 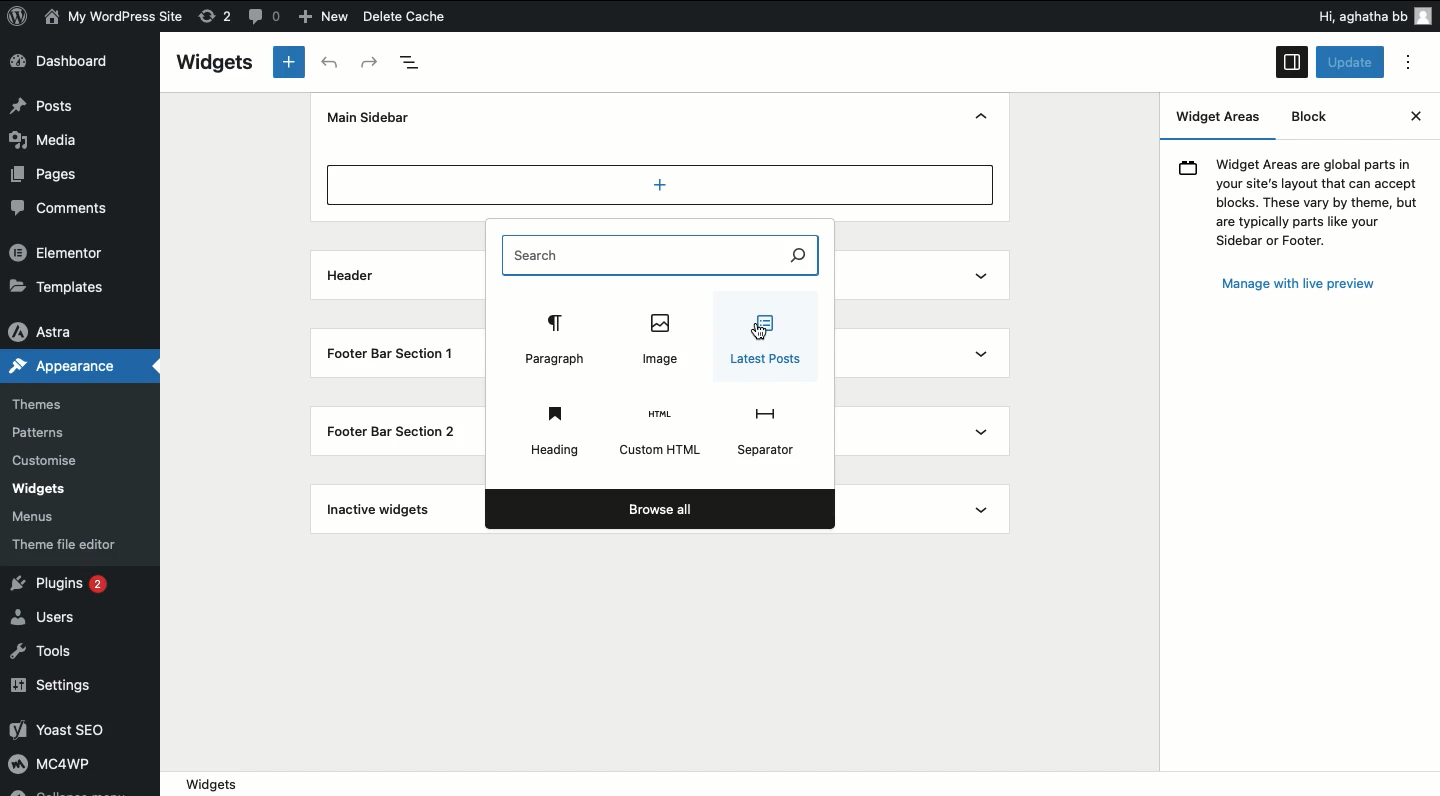 I want to click on Browse all, so click(x=662, y=508).